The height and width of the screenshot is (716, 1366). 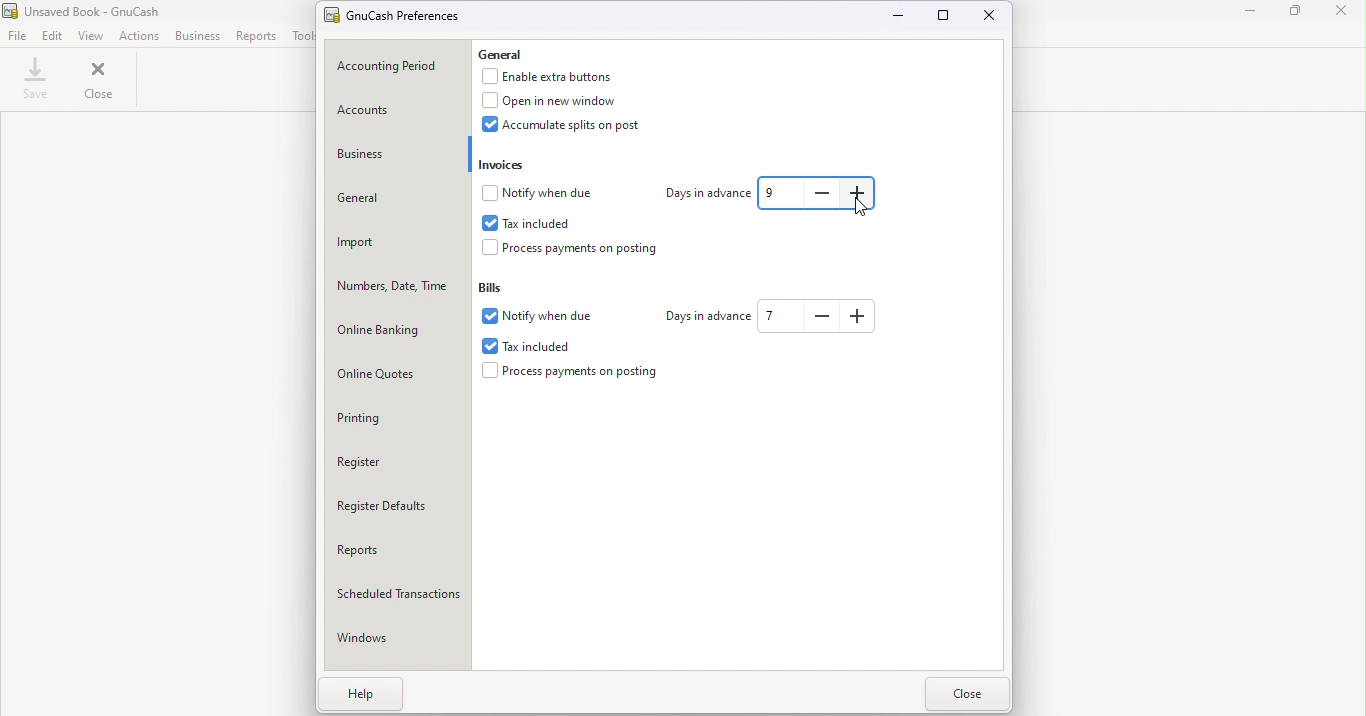 What do you see at coordinates (399, 598) in the screenshot?
I see `Scheduled transactions` at bounding box center [399, 598].